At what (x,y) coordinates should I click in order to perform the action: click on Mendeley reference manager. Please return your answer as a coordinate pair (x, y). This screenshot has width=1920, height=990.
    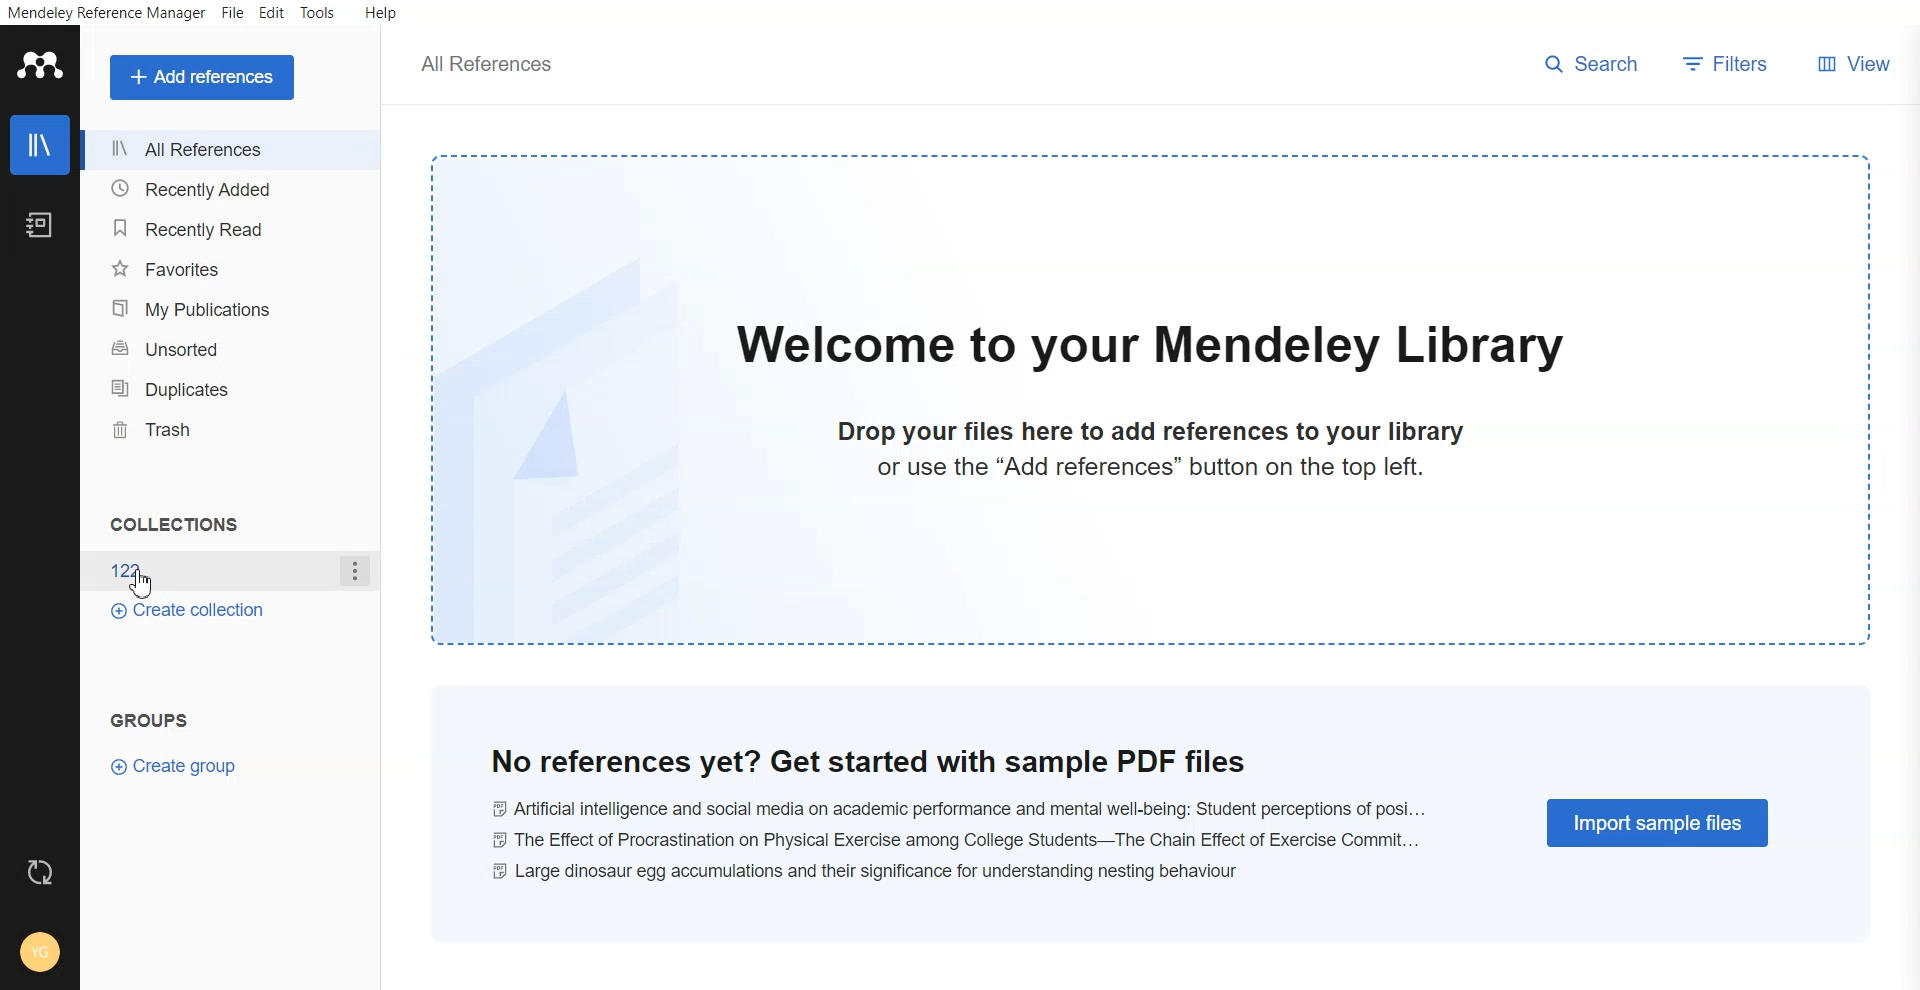
    Looking at the image, I should click on (109, 14).